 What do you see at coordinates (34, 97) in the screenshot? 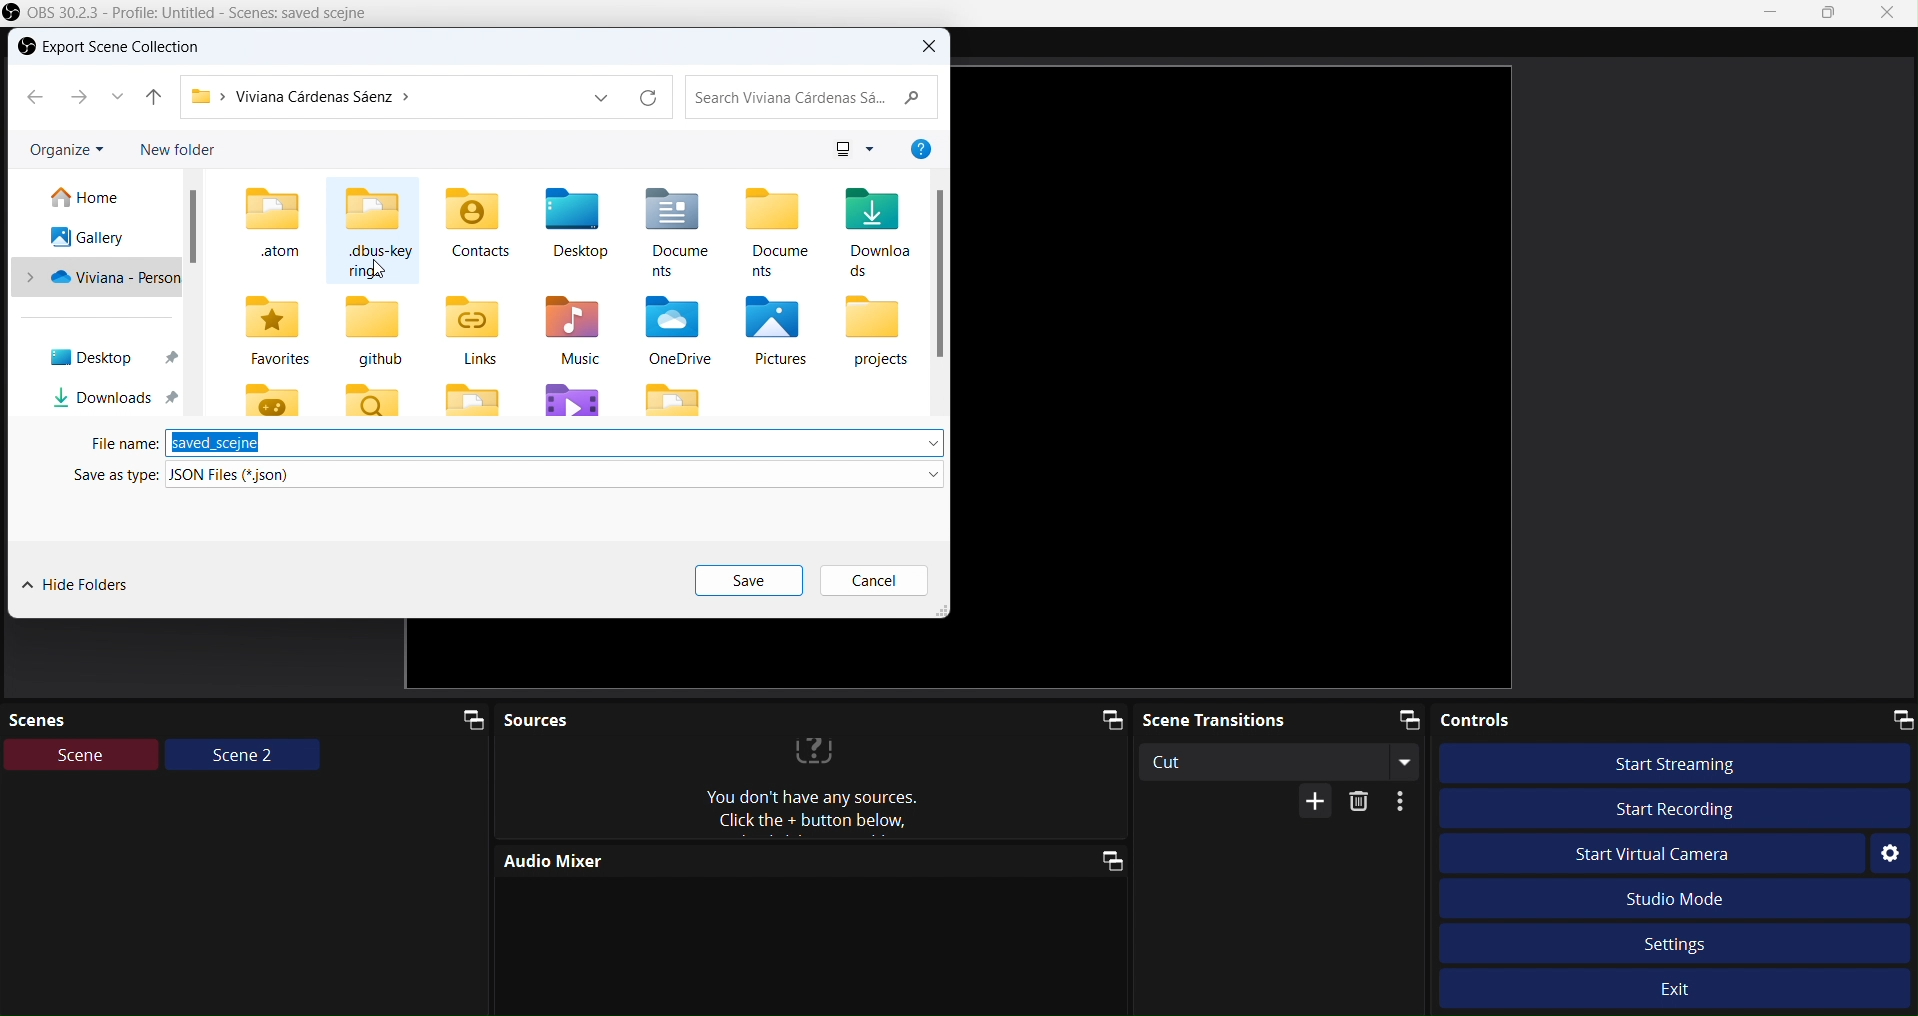
I see `back` at bounding box center [34, 97].